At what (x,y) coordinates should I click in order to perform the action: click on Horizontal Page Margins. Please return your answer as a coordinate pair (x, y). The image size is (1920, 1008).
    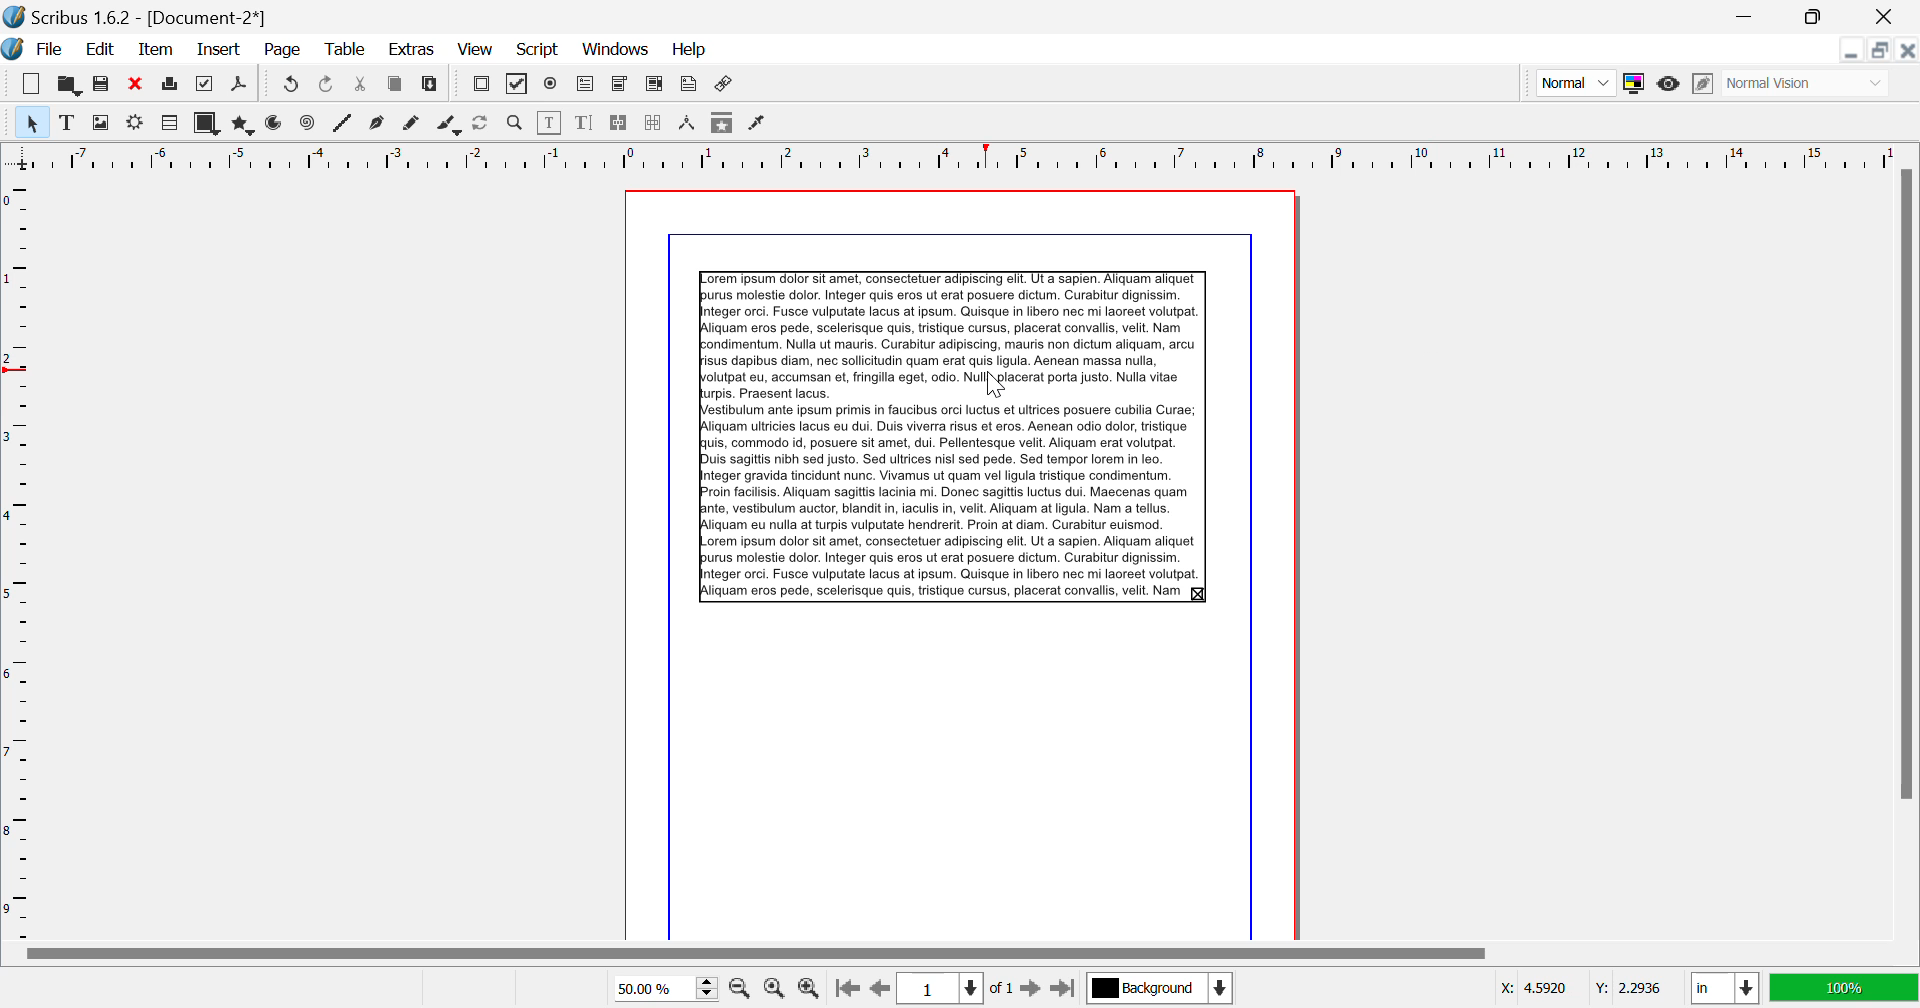
    Looking at the image, I should click on (19, 557).